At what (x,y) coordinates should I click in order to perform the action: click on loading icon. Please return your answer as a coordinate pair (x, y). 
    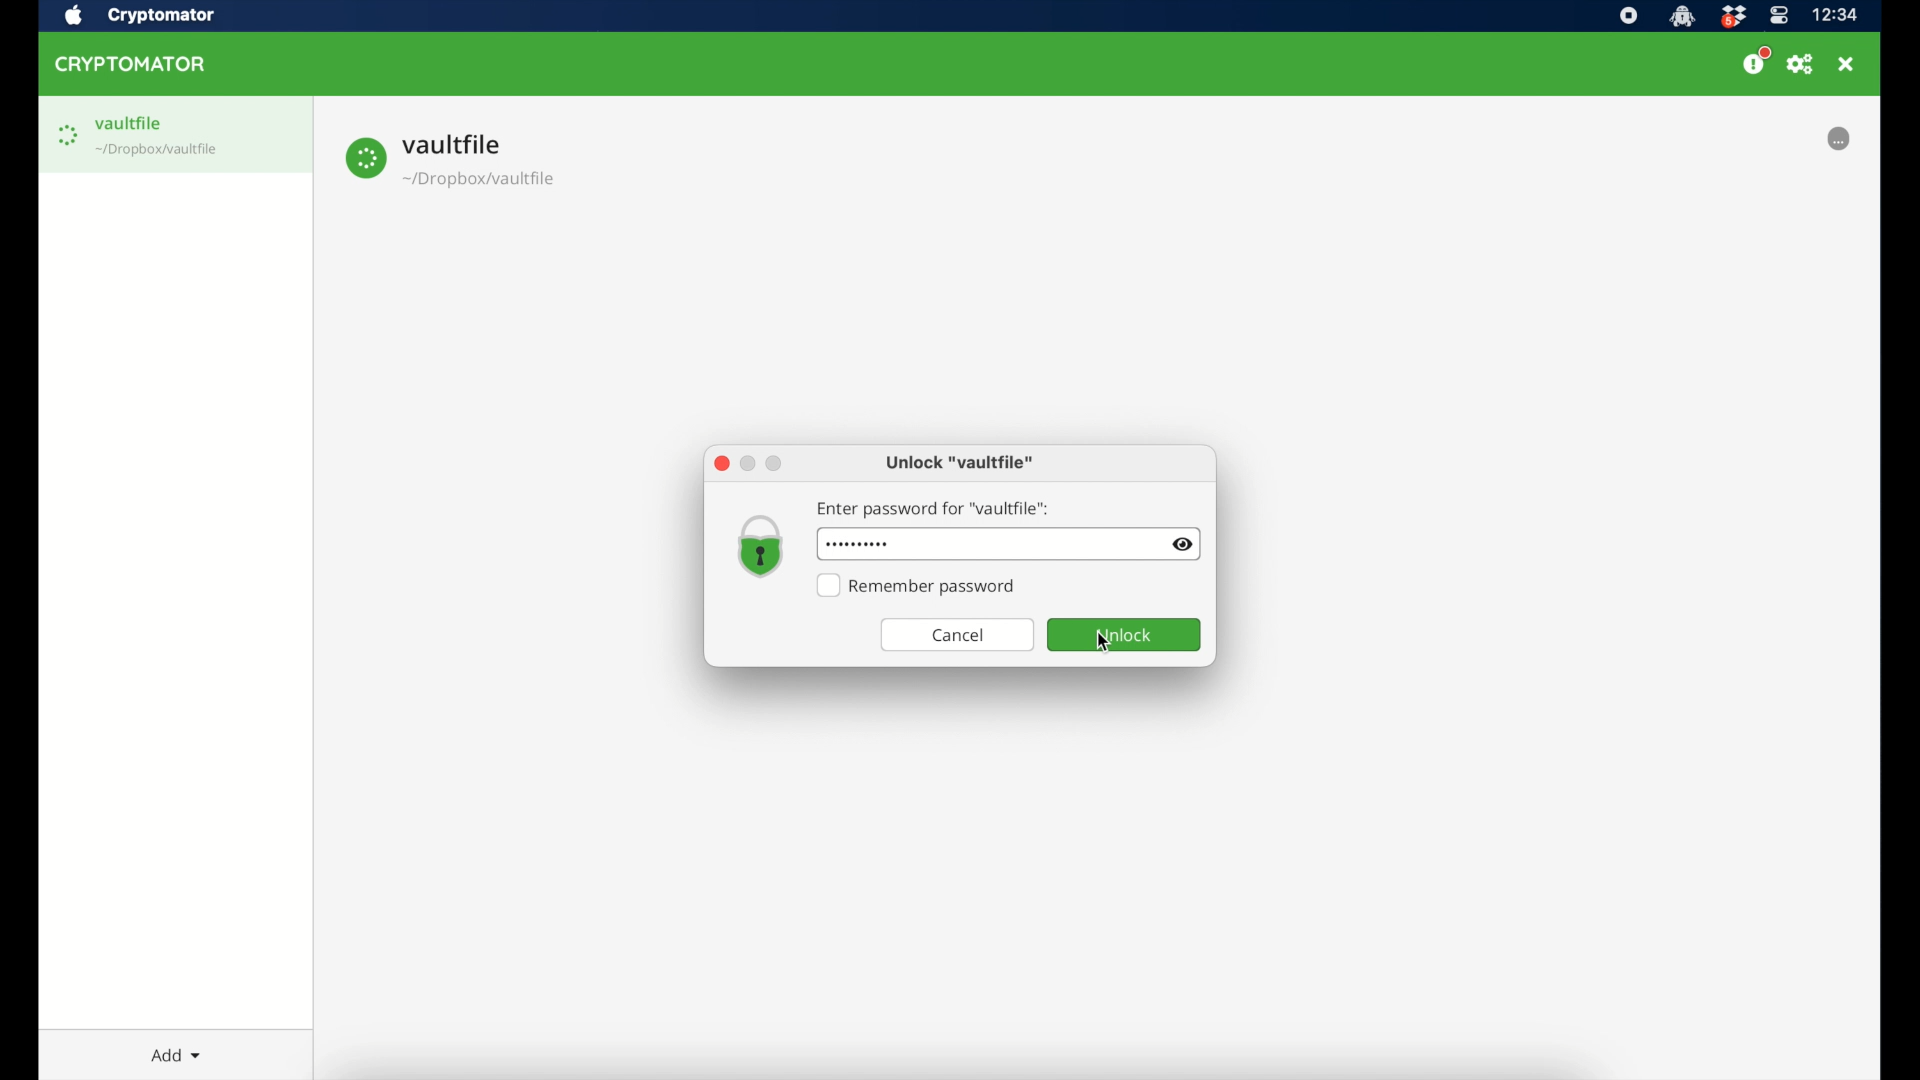
    Looking at the image, I should click on (67, 136).